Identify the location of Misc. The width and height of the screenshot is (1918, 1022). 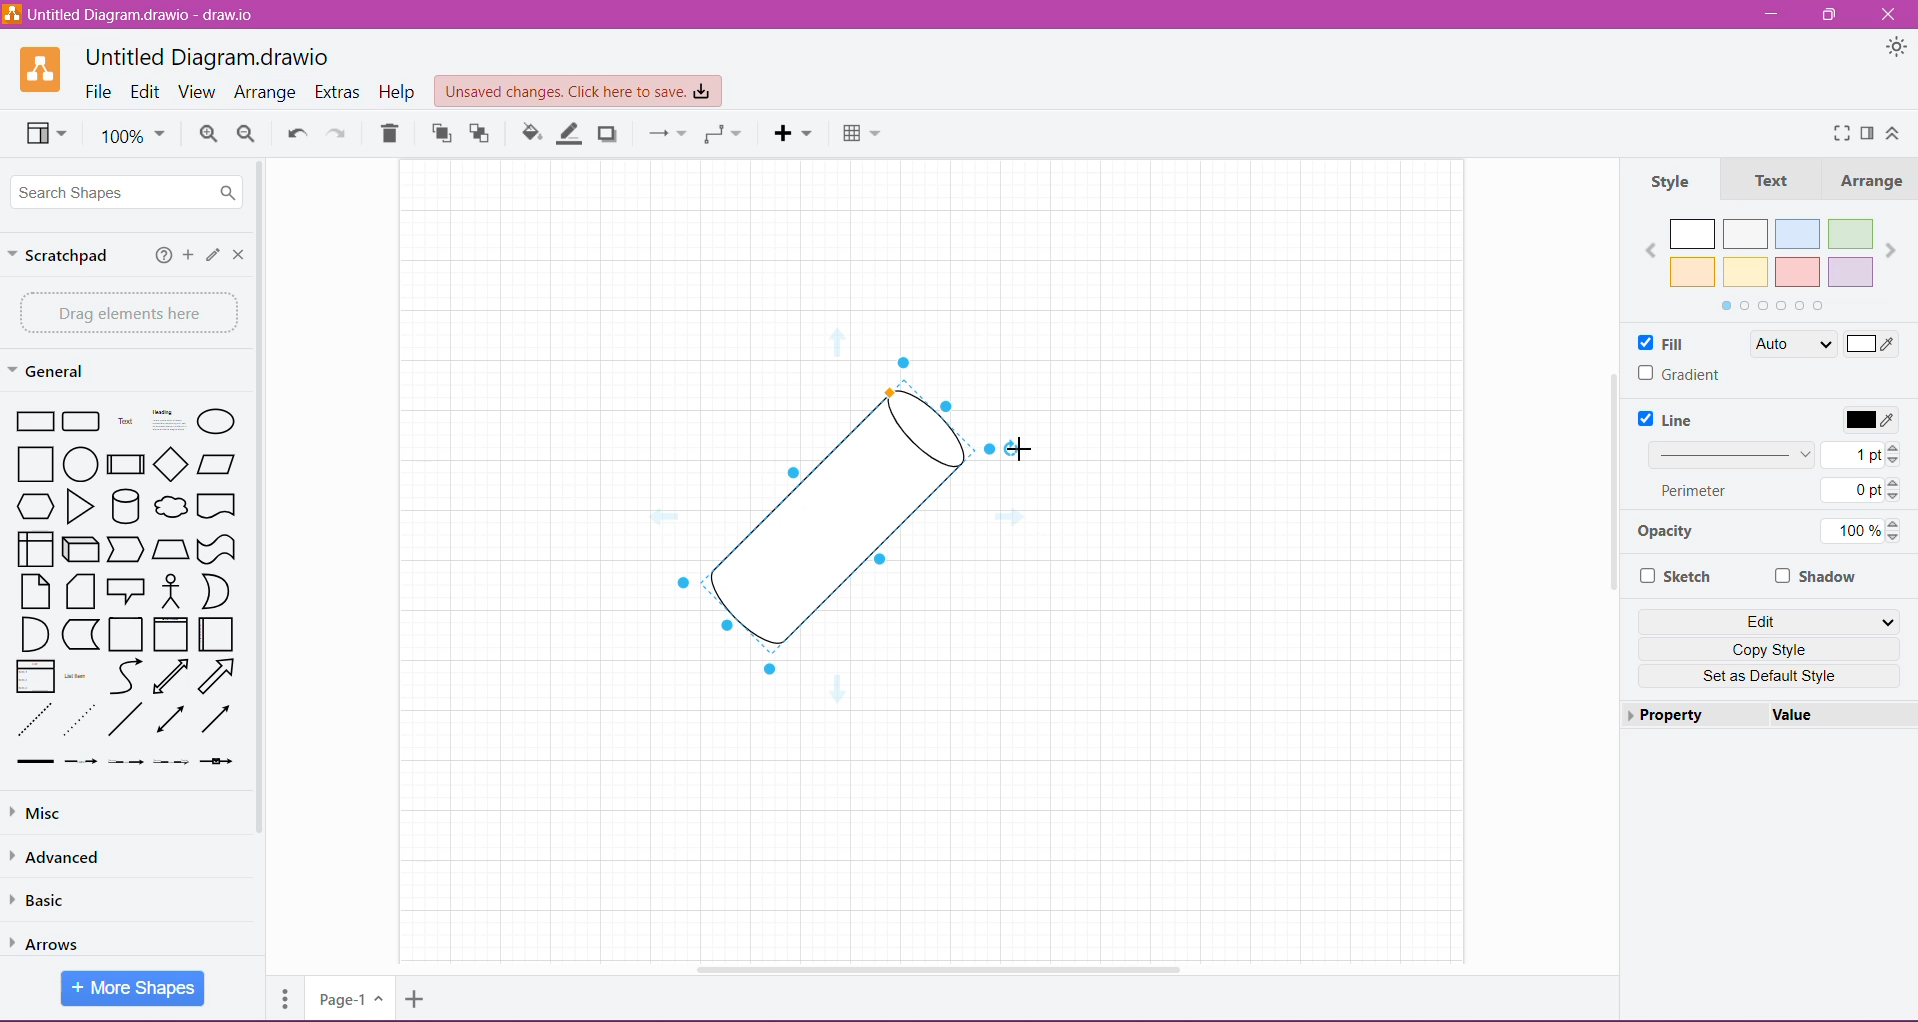
(111, 813).